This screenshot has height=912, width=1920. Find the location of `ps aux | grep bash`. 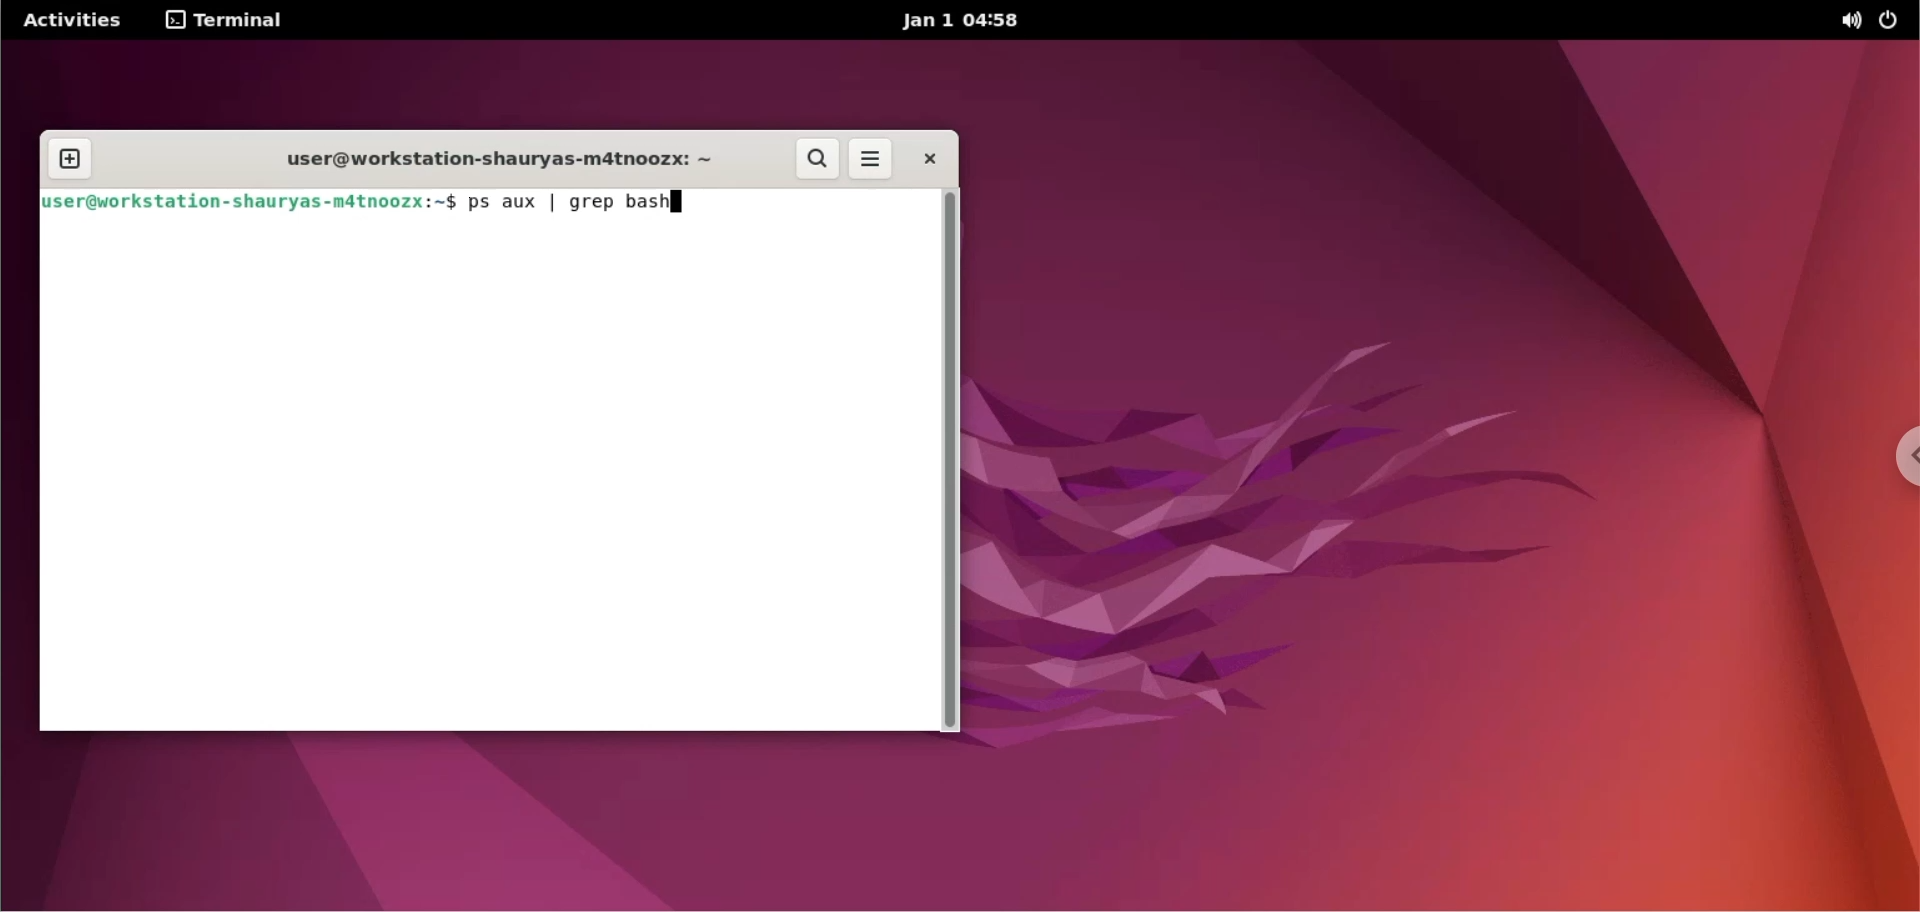

ps aux | grep bash is located at coordinates (578, 200).